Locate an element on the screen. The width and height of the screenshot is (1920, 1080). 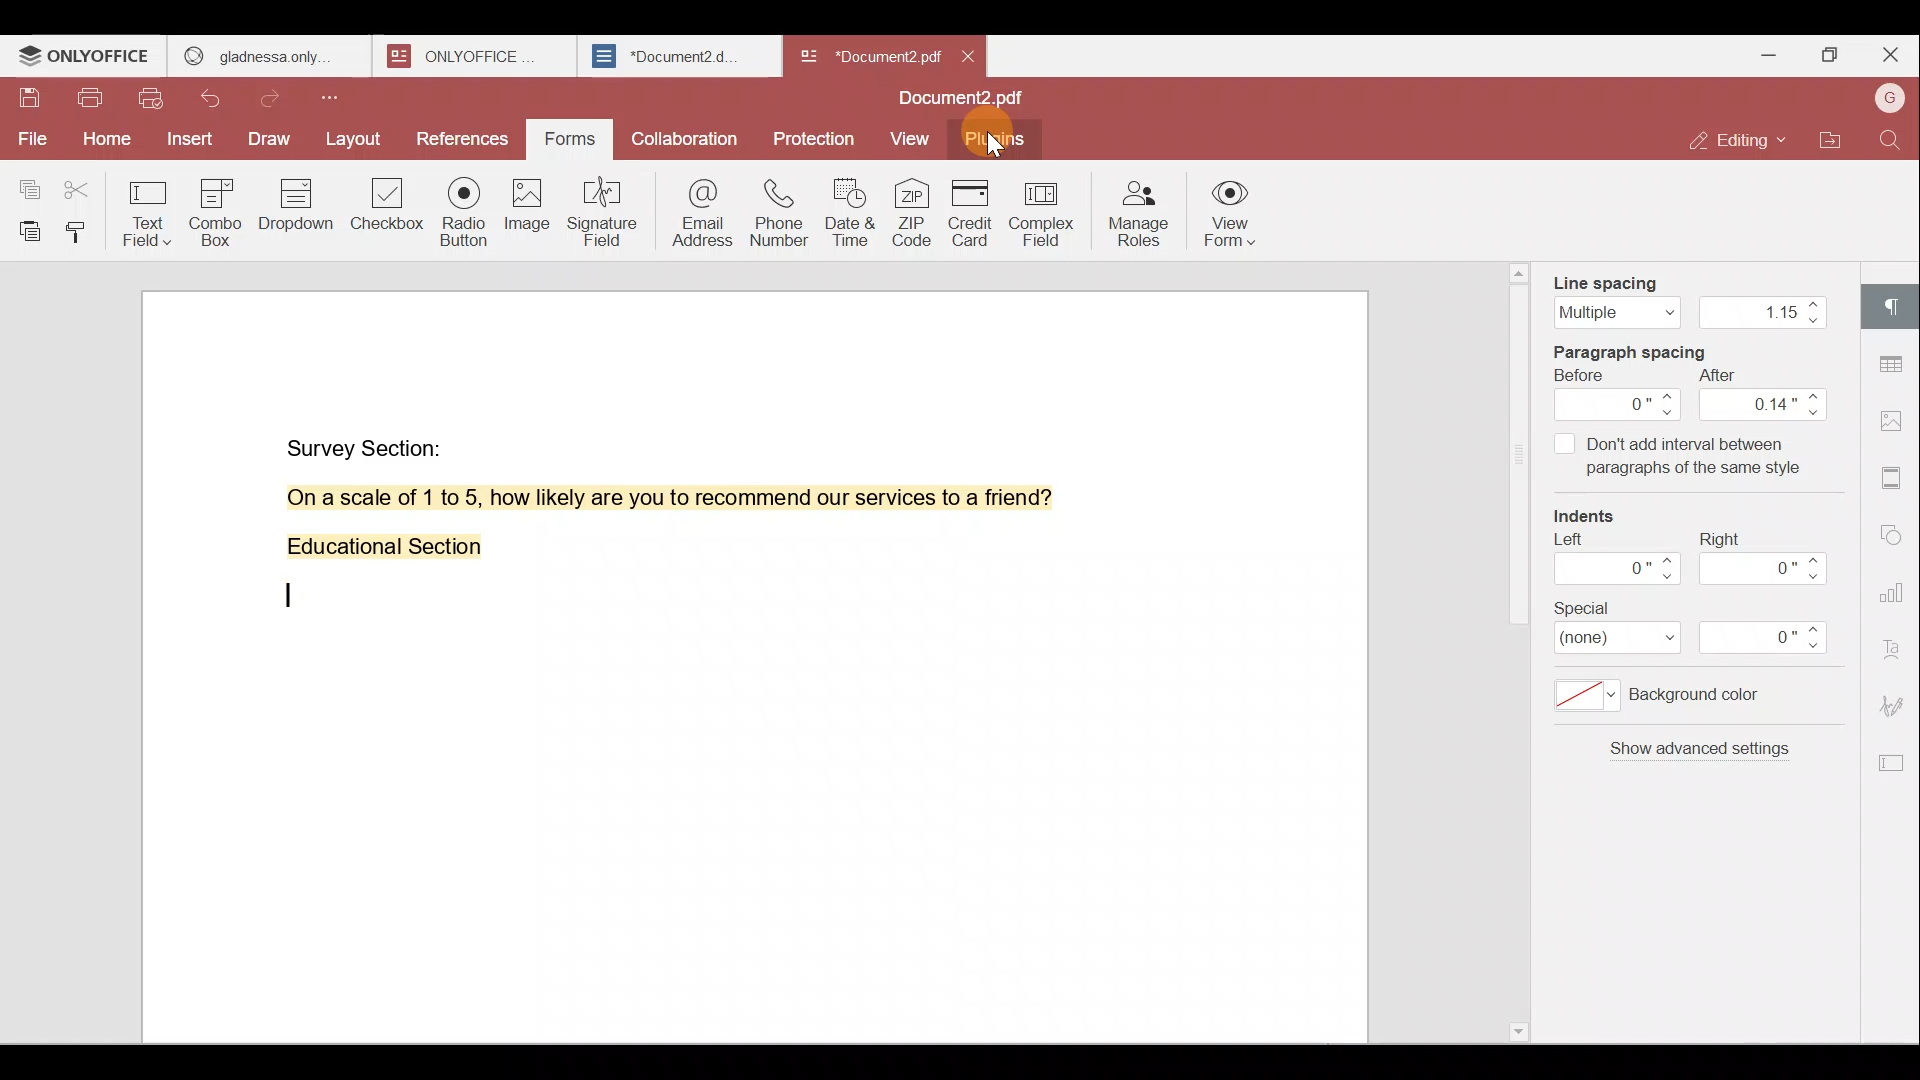
Table settings is located at coordinates (1894, 359).